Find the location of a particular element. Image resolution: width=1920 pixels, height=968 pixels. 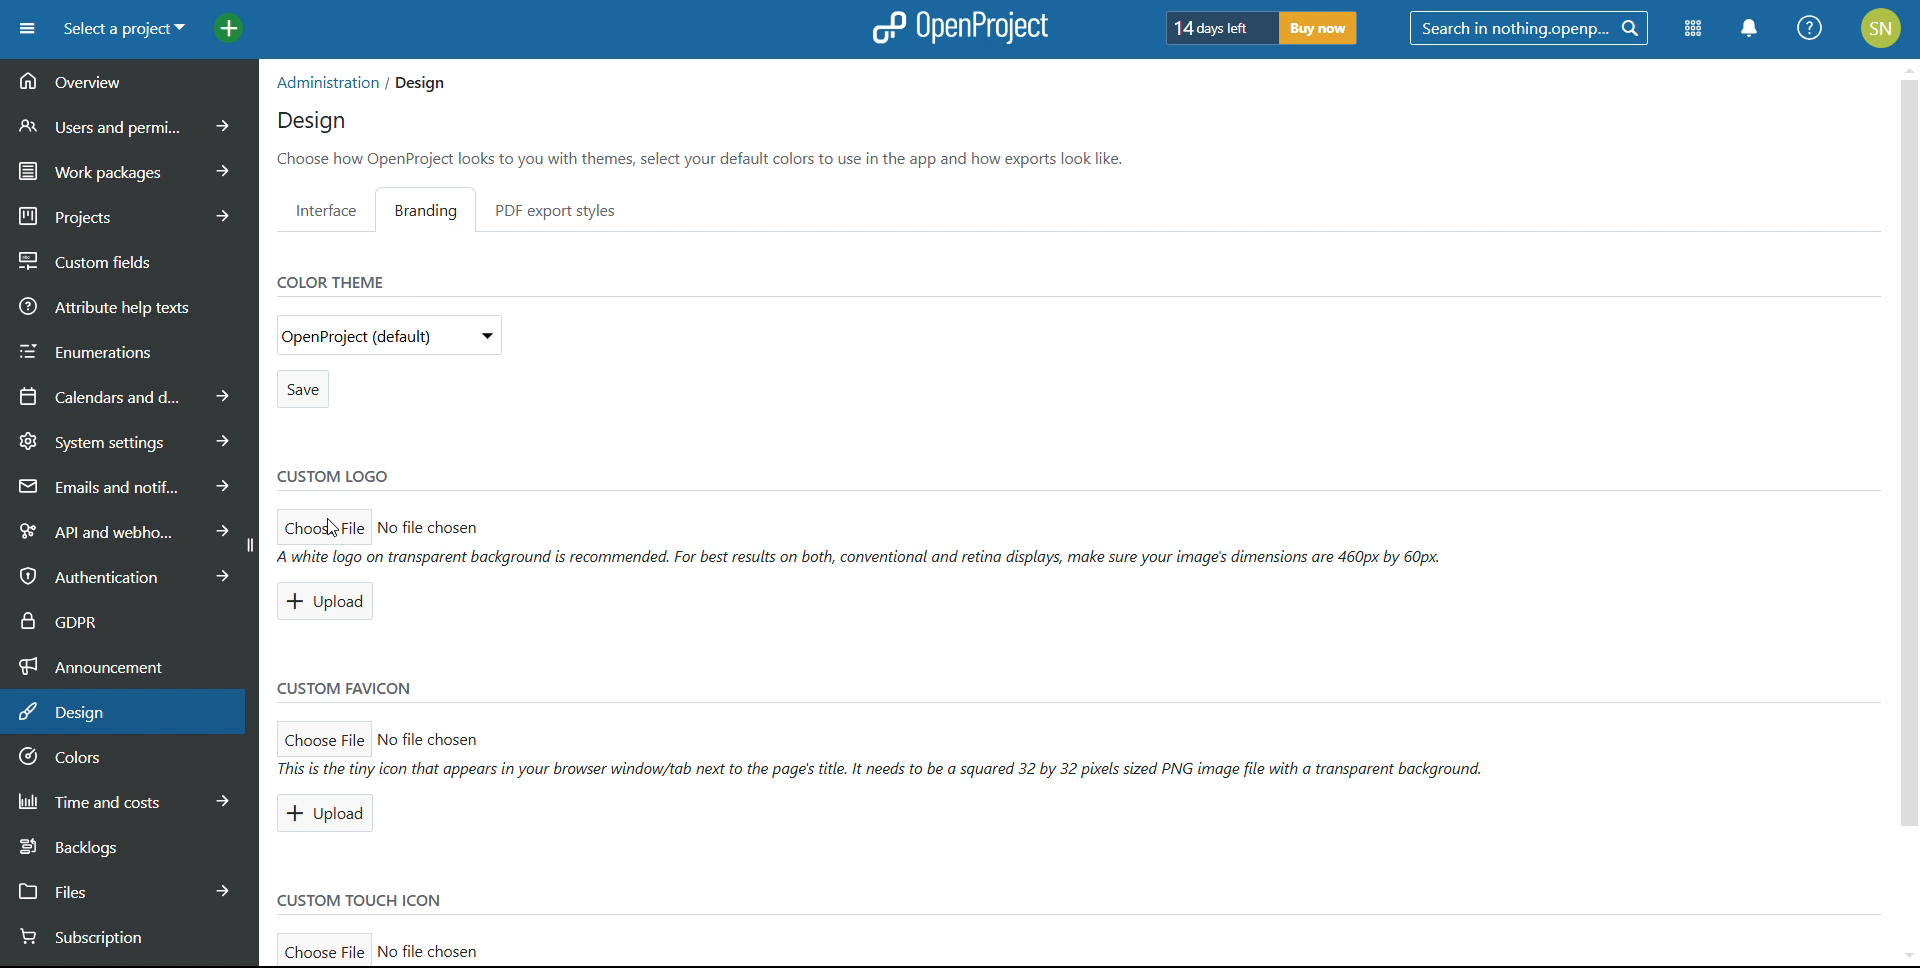

logo is located at coordinates (957, 28).